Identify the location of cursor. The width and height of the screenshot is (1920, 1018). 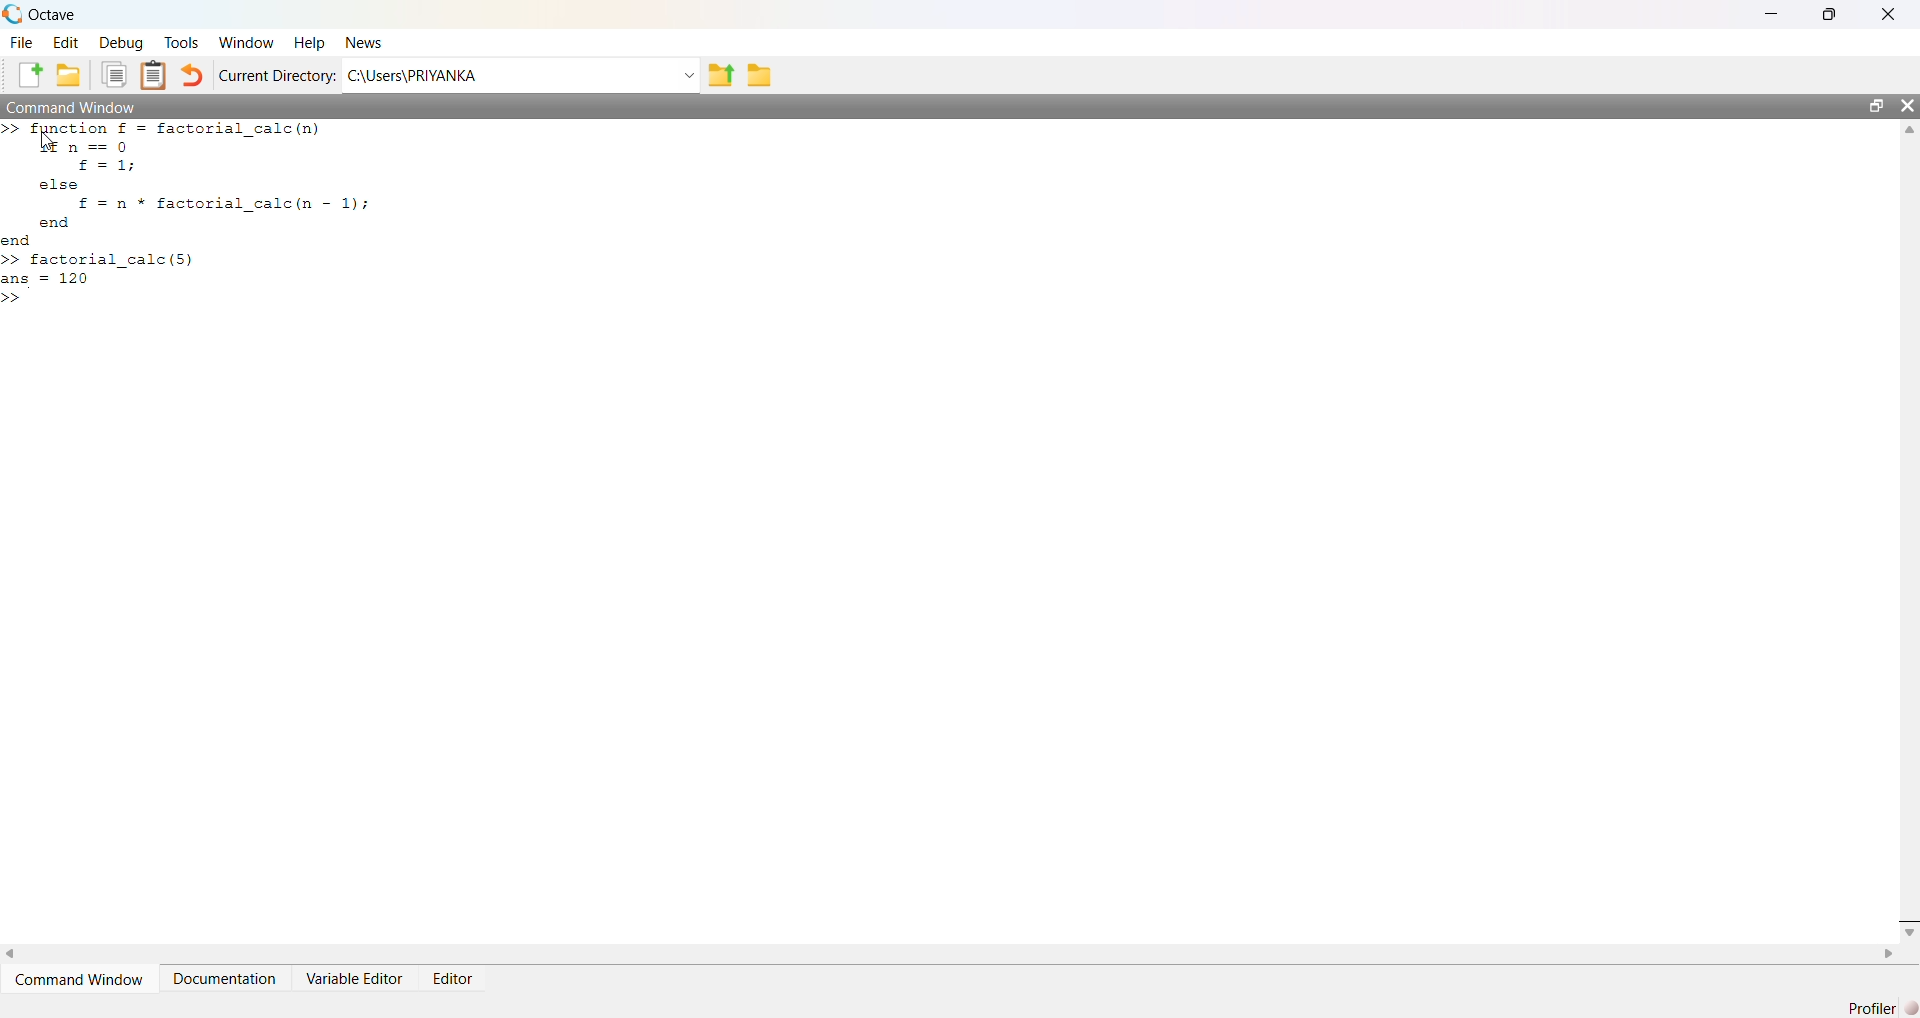
(46, 143).